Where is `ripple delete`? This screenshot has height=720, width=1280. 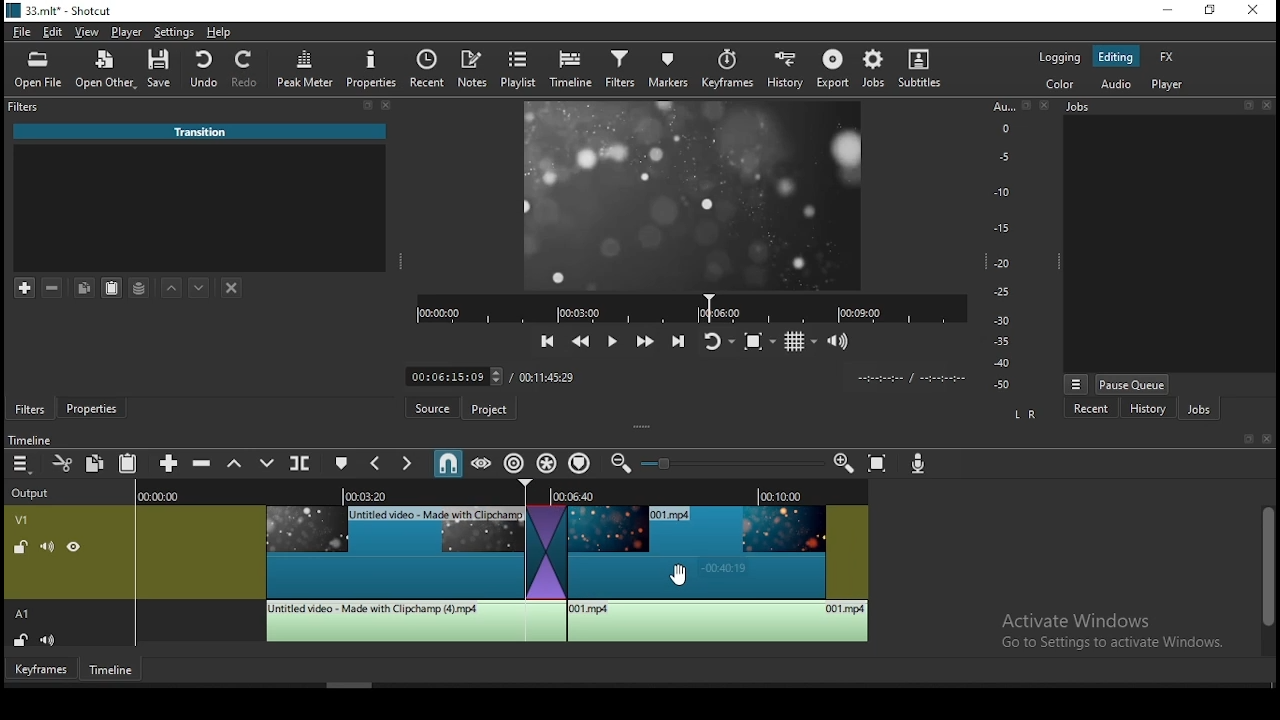 ripple delete is located at coordinates (203, 464).